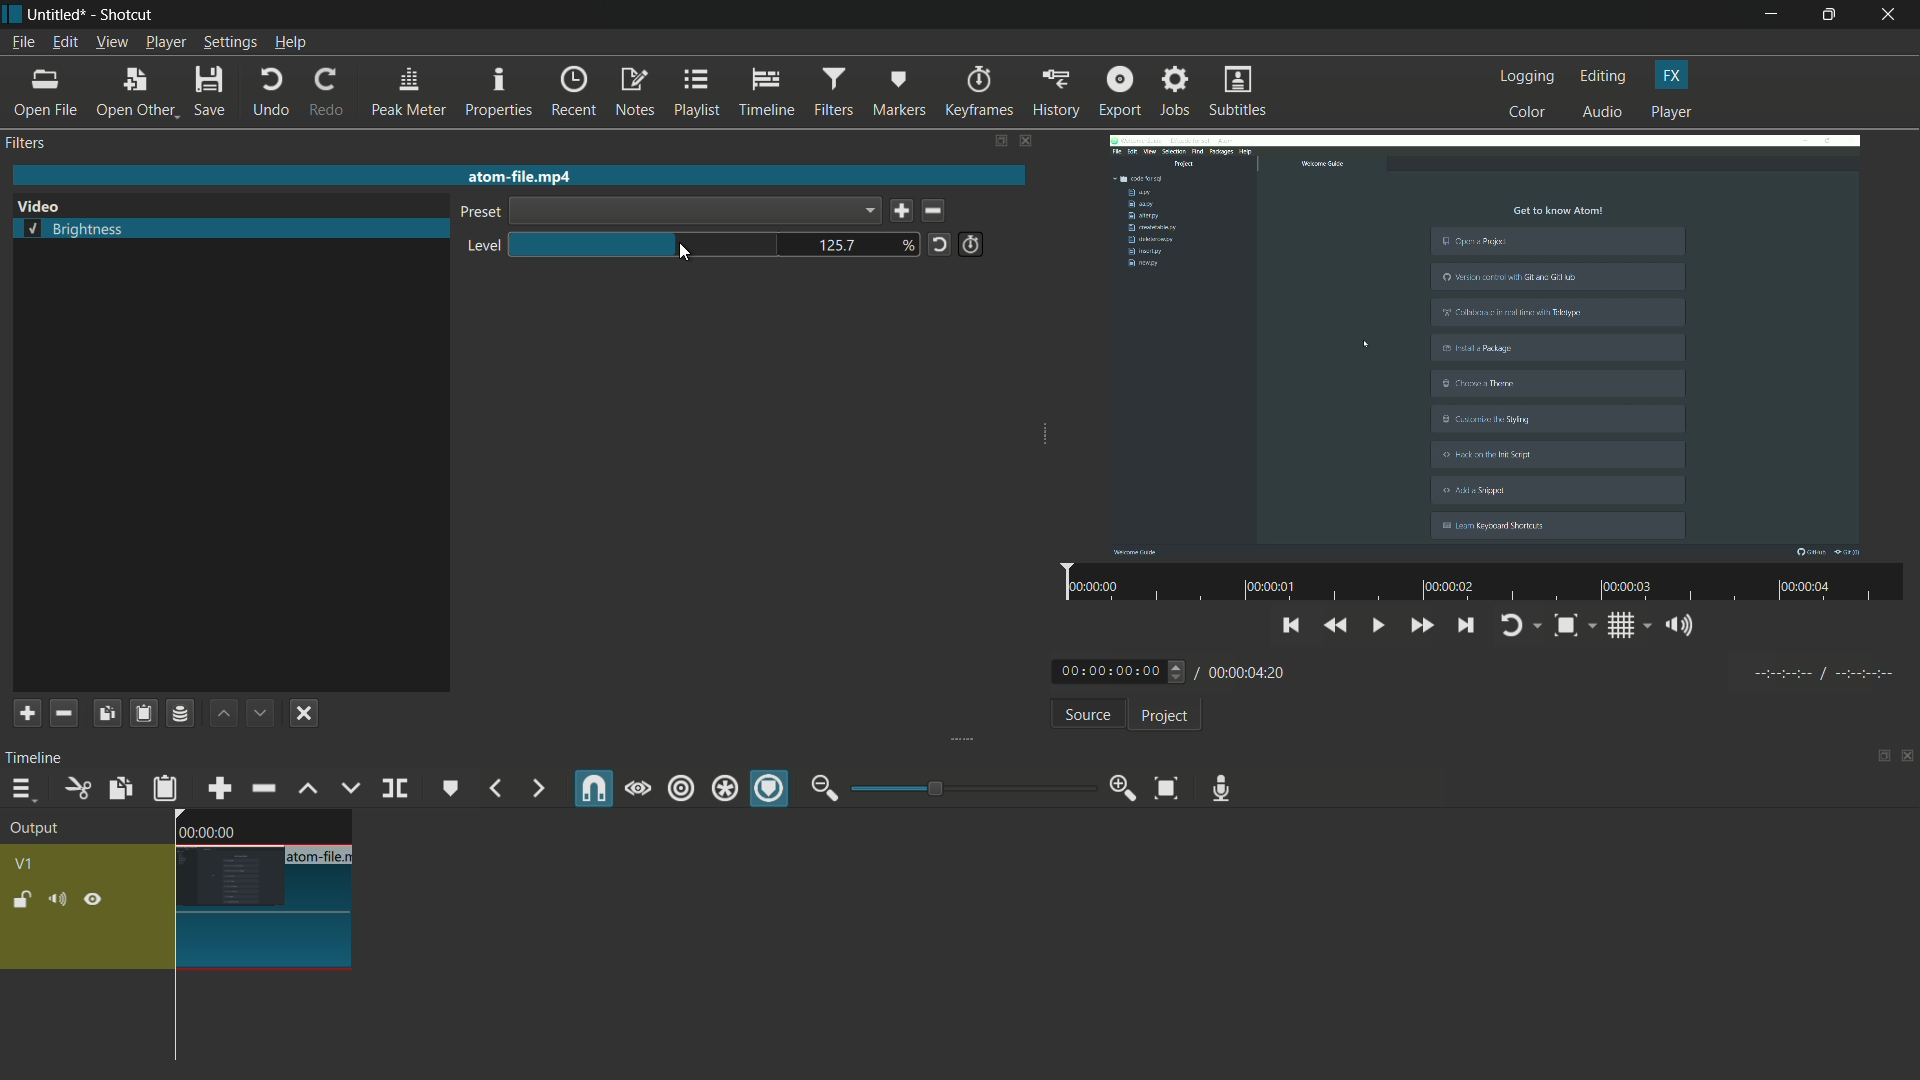 The width and height of the screenshot is (1920, 1080). I want to click on open file, so click(47, 93).